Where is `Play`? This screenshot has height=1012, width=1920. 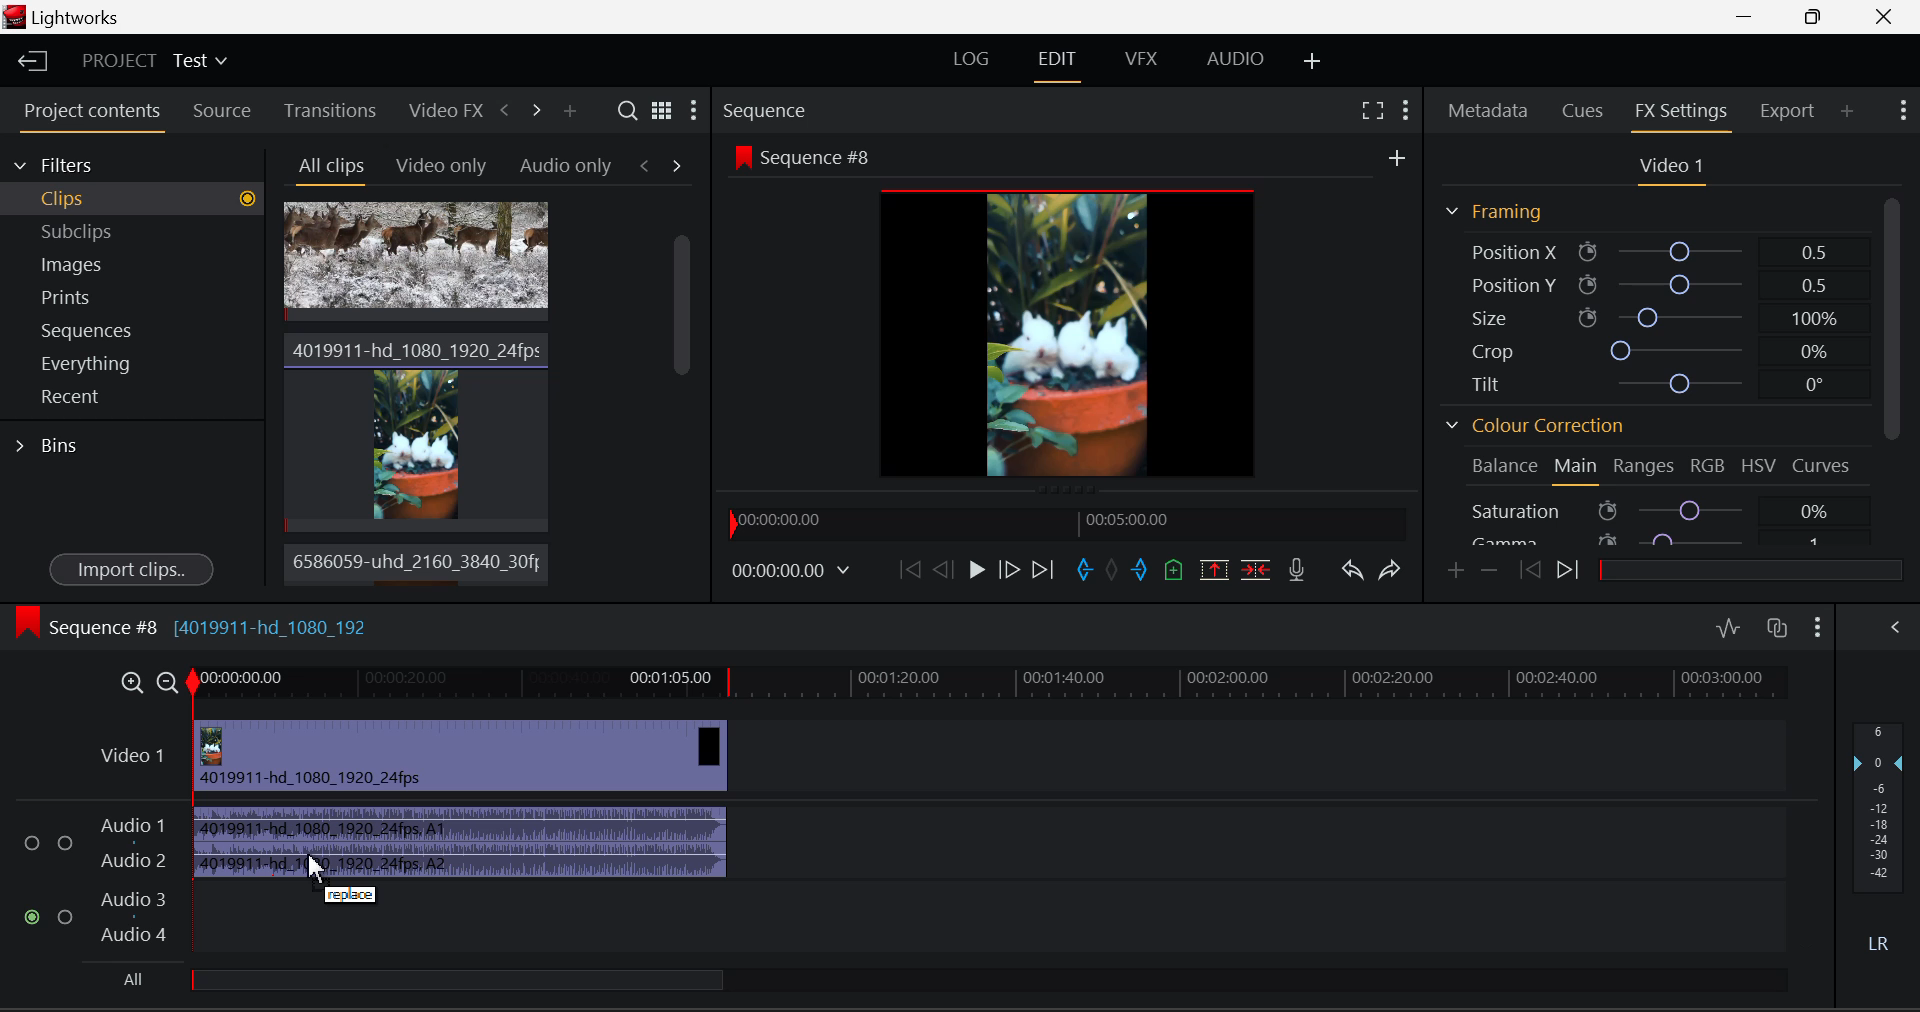
Play is located at coordinates (976, 572).